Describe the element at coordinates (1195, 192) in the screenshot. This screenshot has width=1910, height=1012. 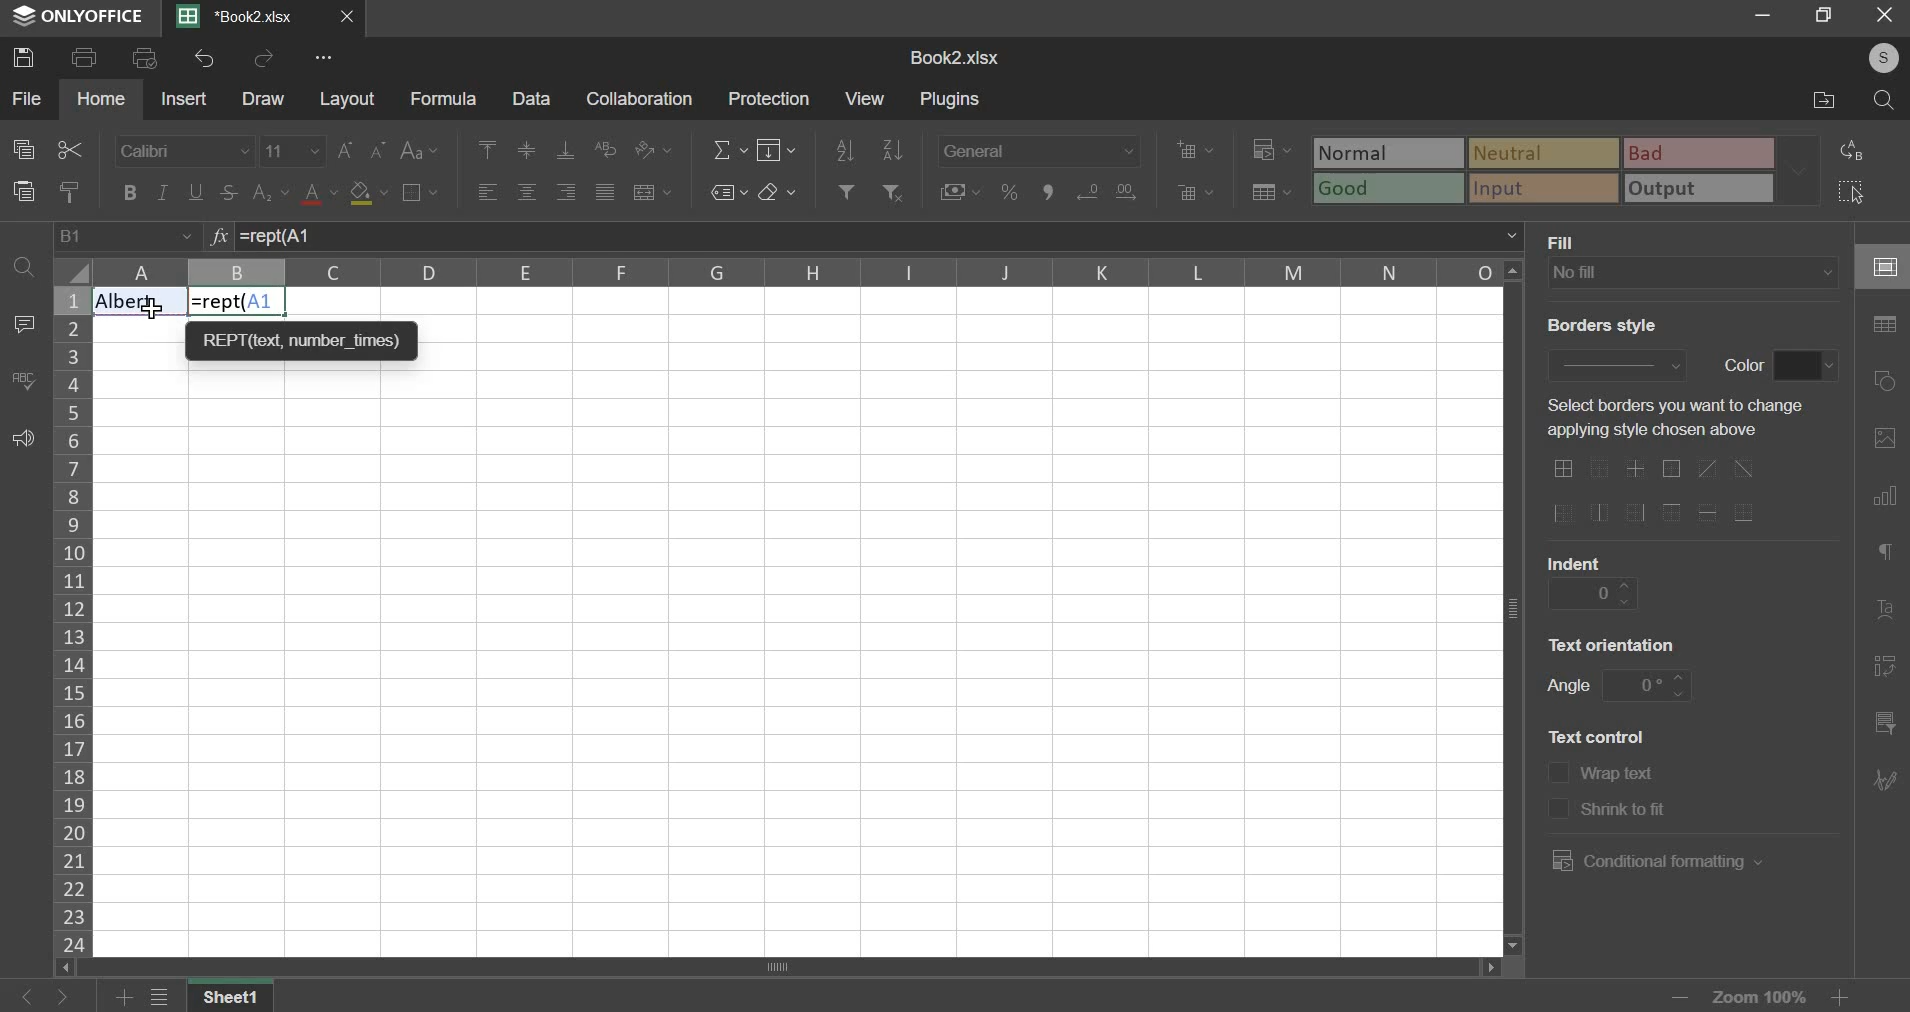
I see `delete cells` at that location.